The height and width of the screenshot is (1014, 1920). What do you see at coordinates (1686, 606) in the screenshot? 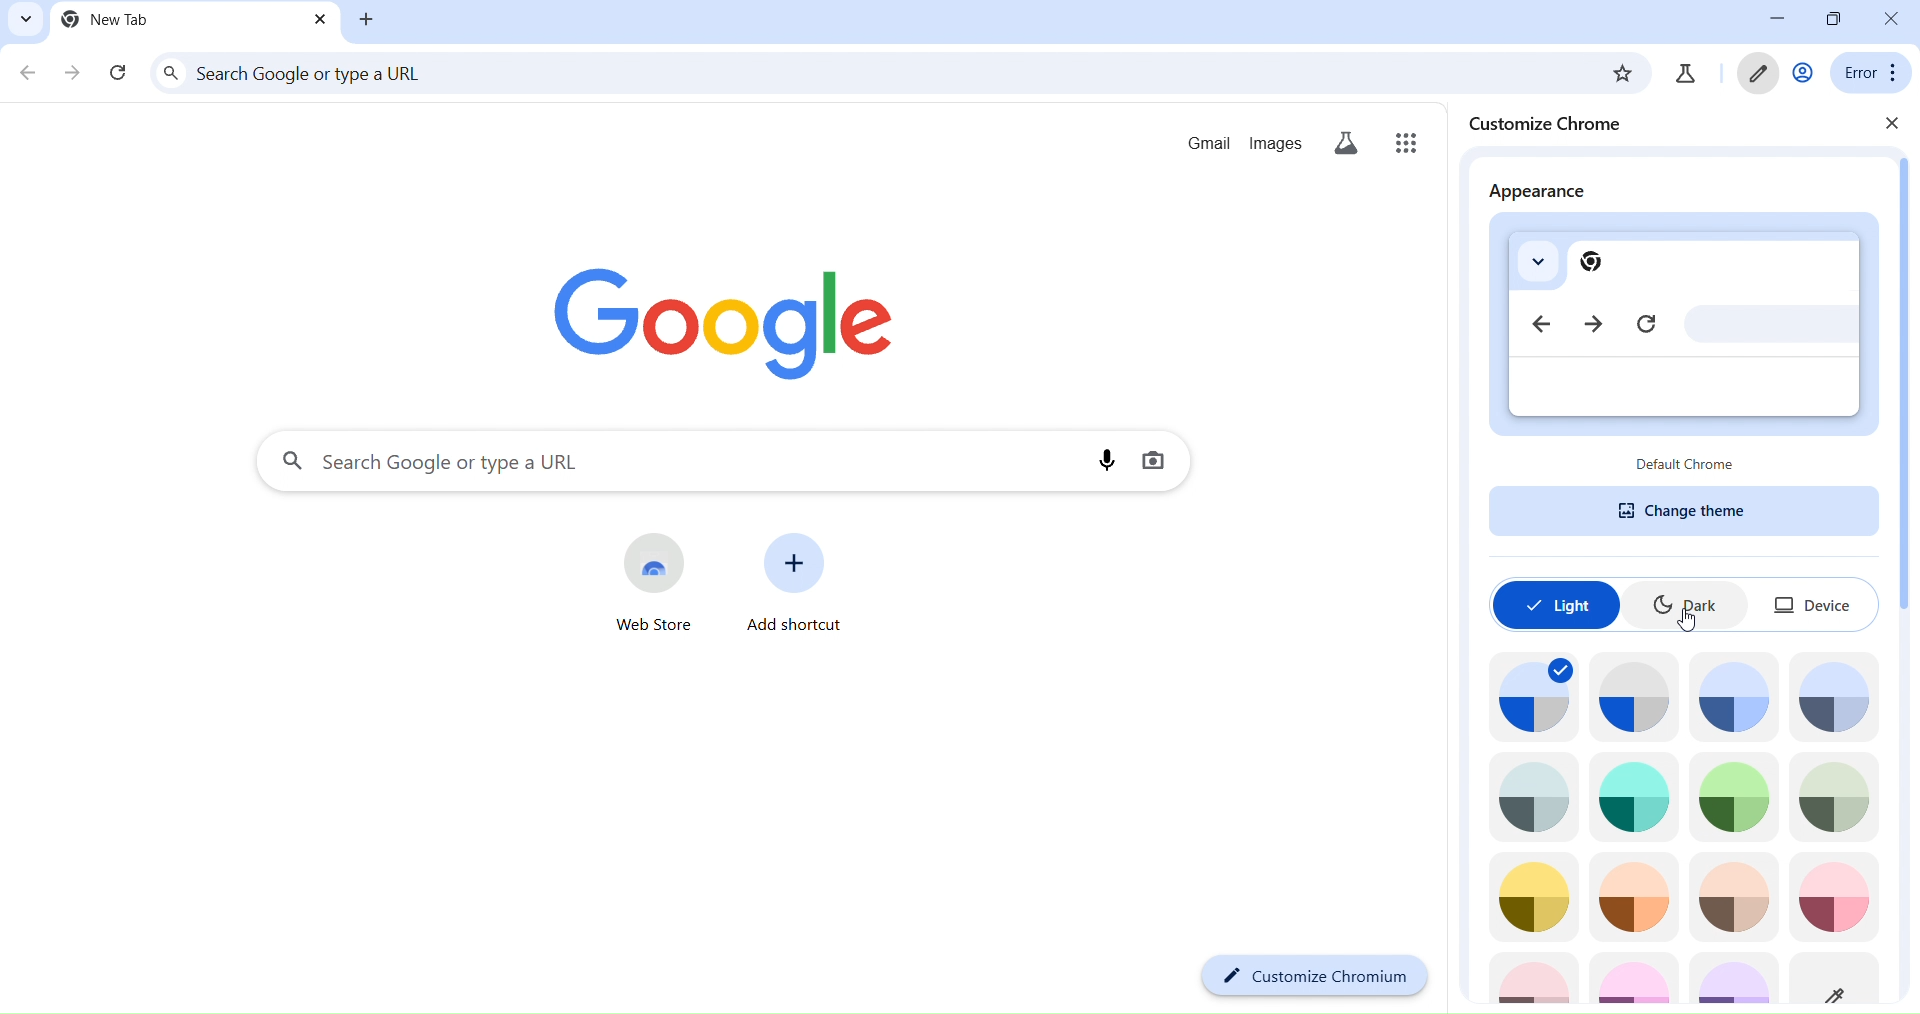
I see `dark` at bounding box center [1686, 606].